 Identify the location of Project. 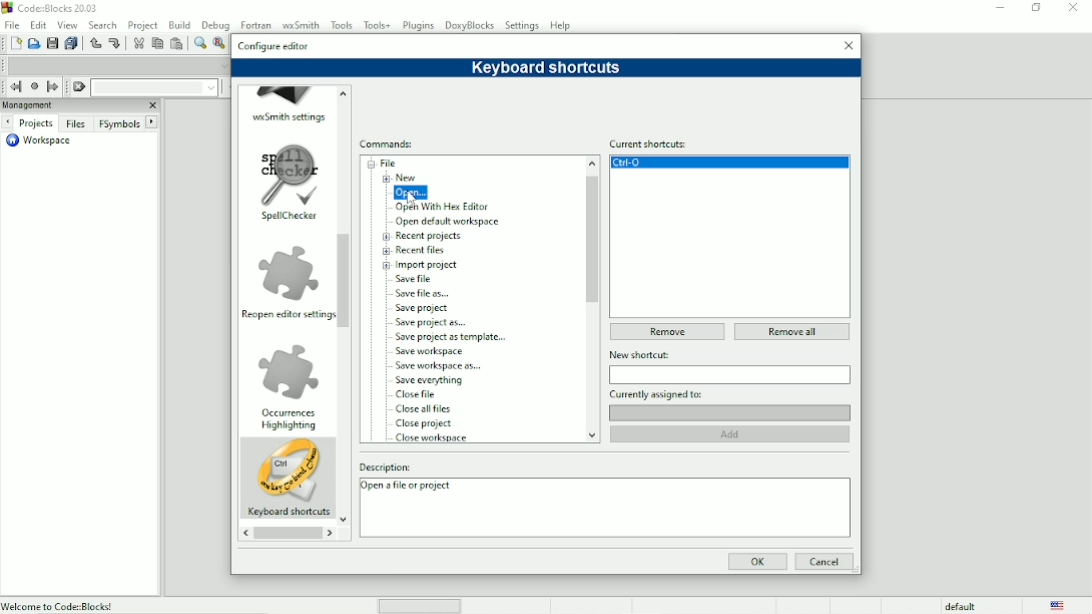
(142, 24).